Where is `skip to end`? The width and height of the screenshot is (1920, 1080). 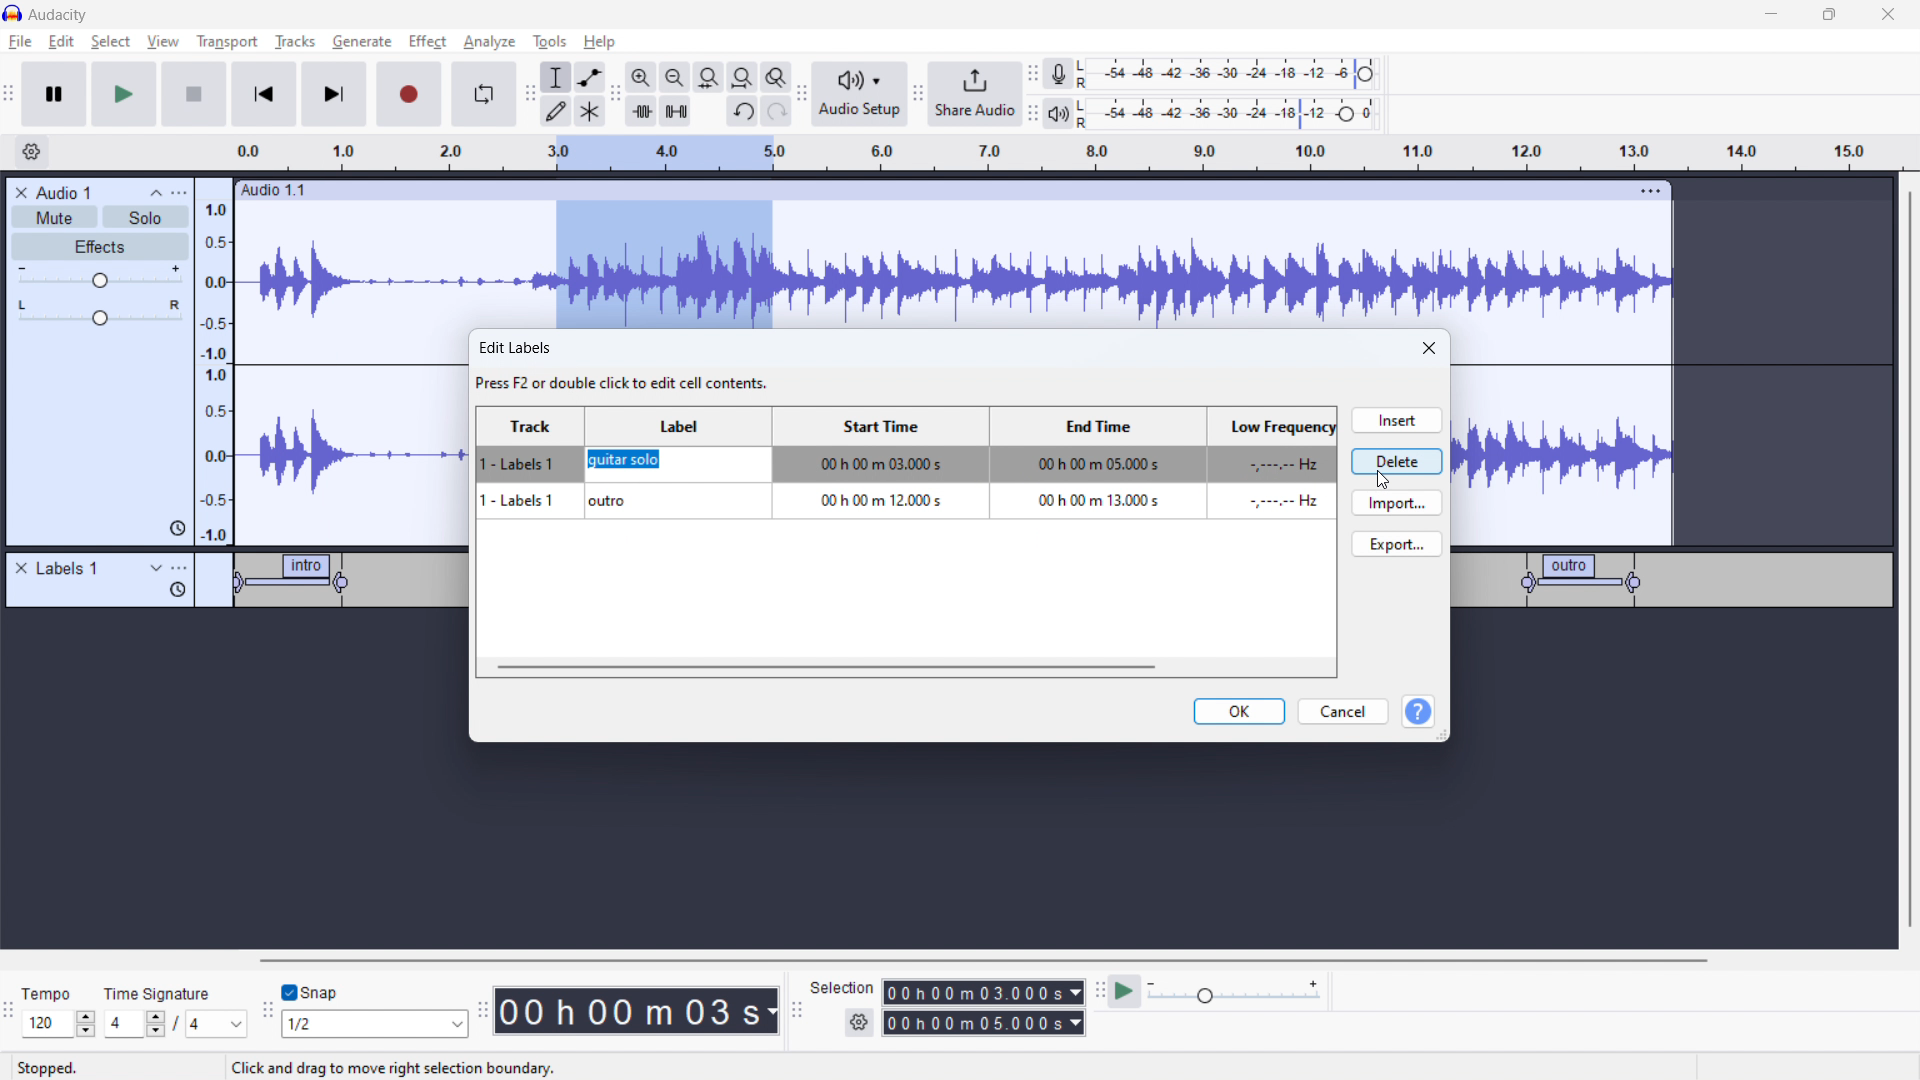
skip to end is located at coordinates (340, 94).